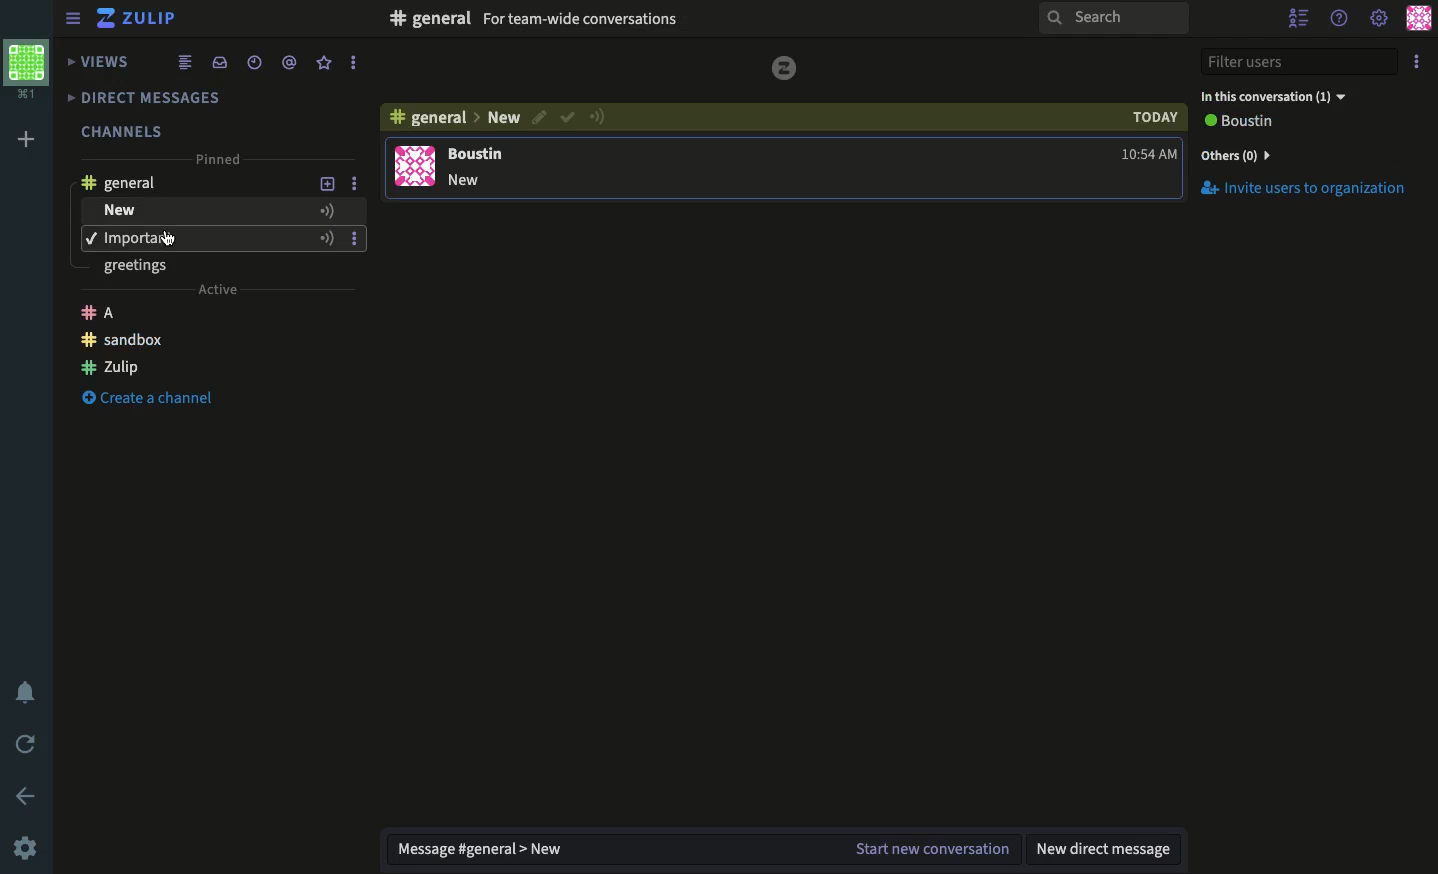 The width and height of the screenshot is (1438, 874). I want to click on Mention, so click(293, 62).